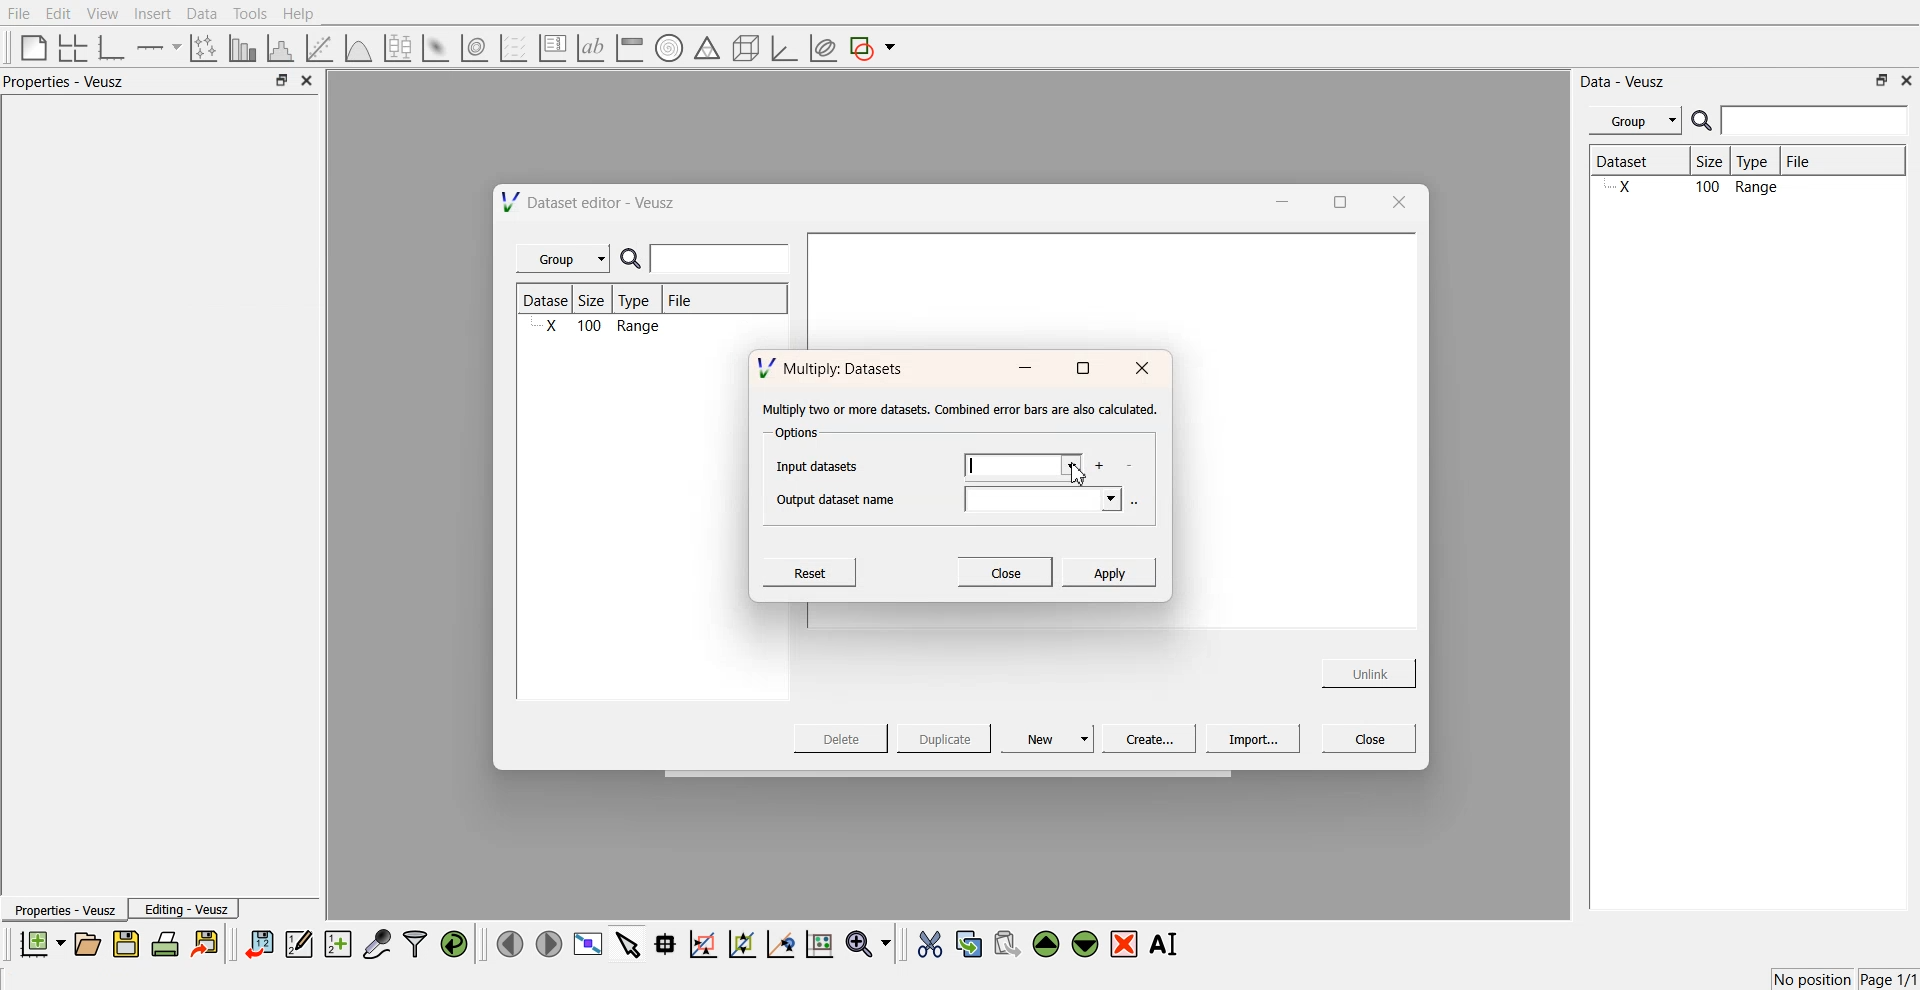  I want to click on plot points with non-orthogonal axes, so click(202, 47).